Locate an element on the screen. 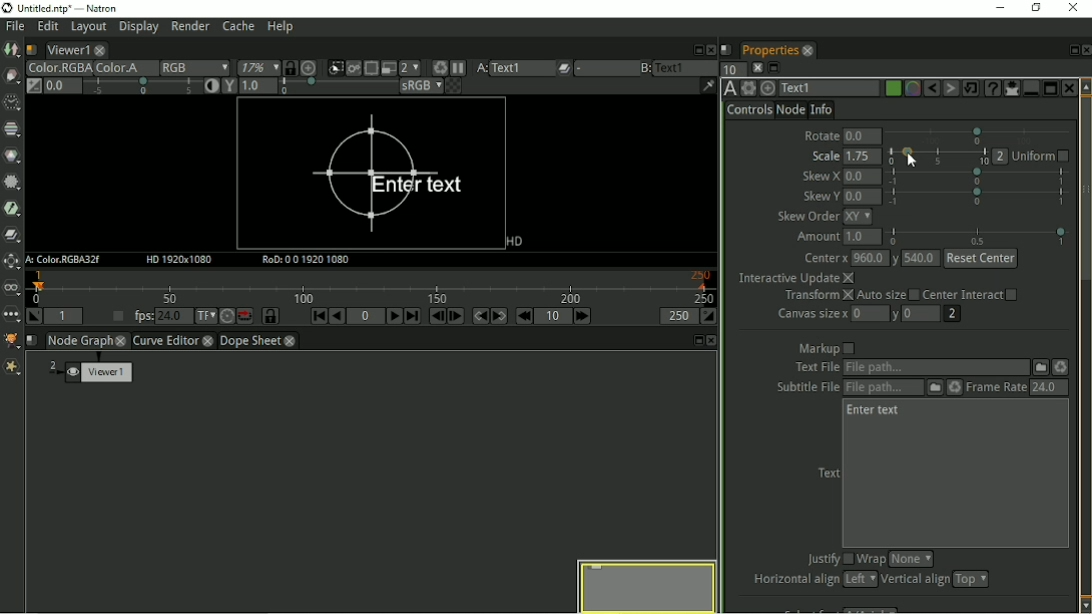  fps is located at coordinates (160, 316).